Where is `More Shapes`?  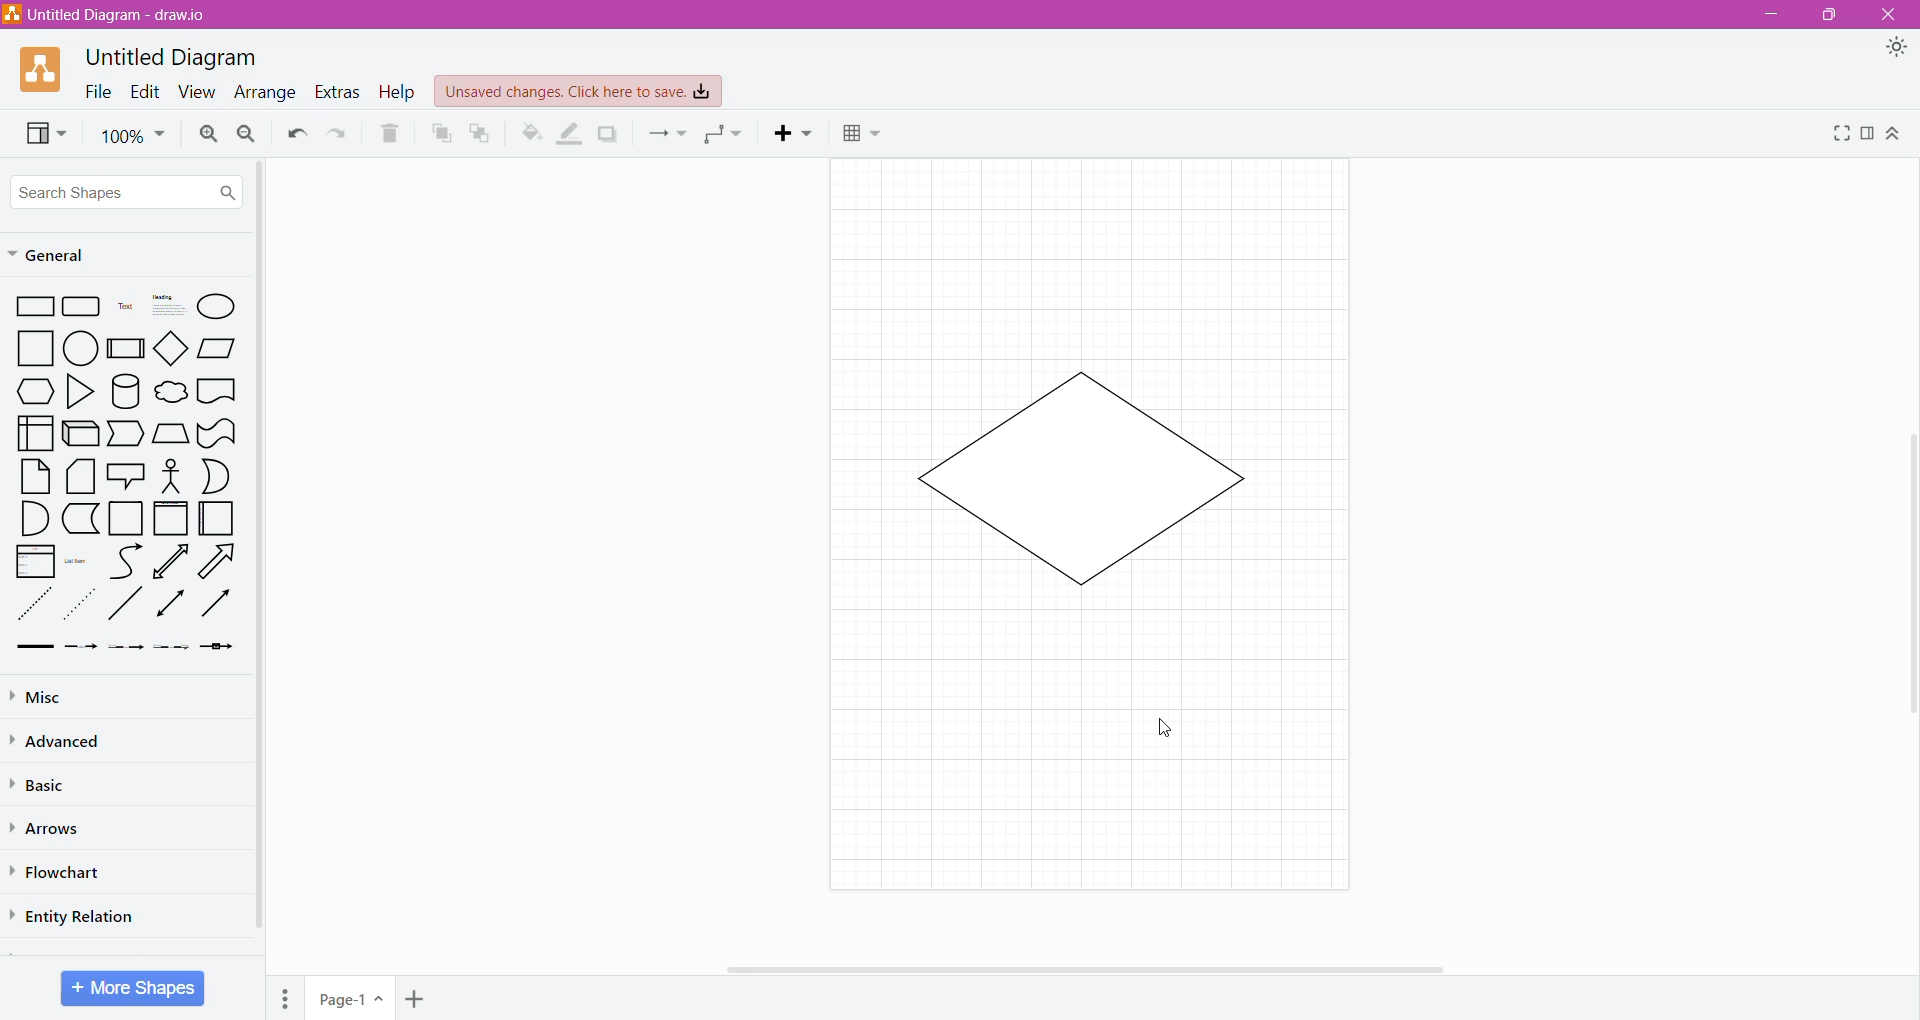 More Shapes is located at coordinates (133, 988).